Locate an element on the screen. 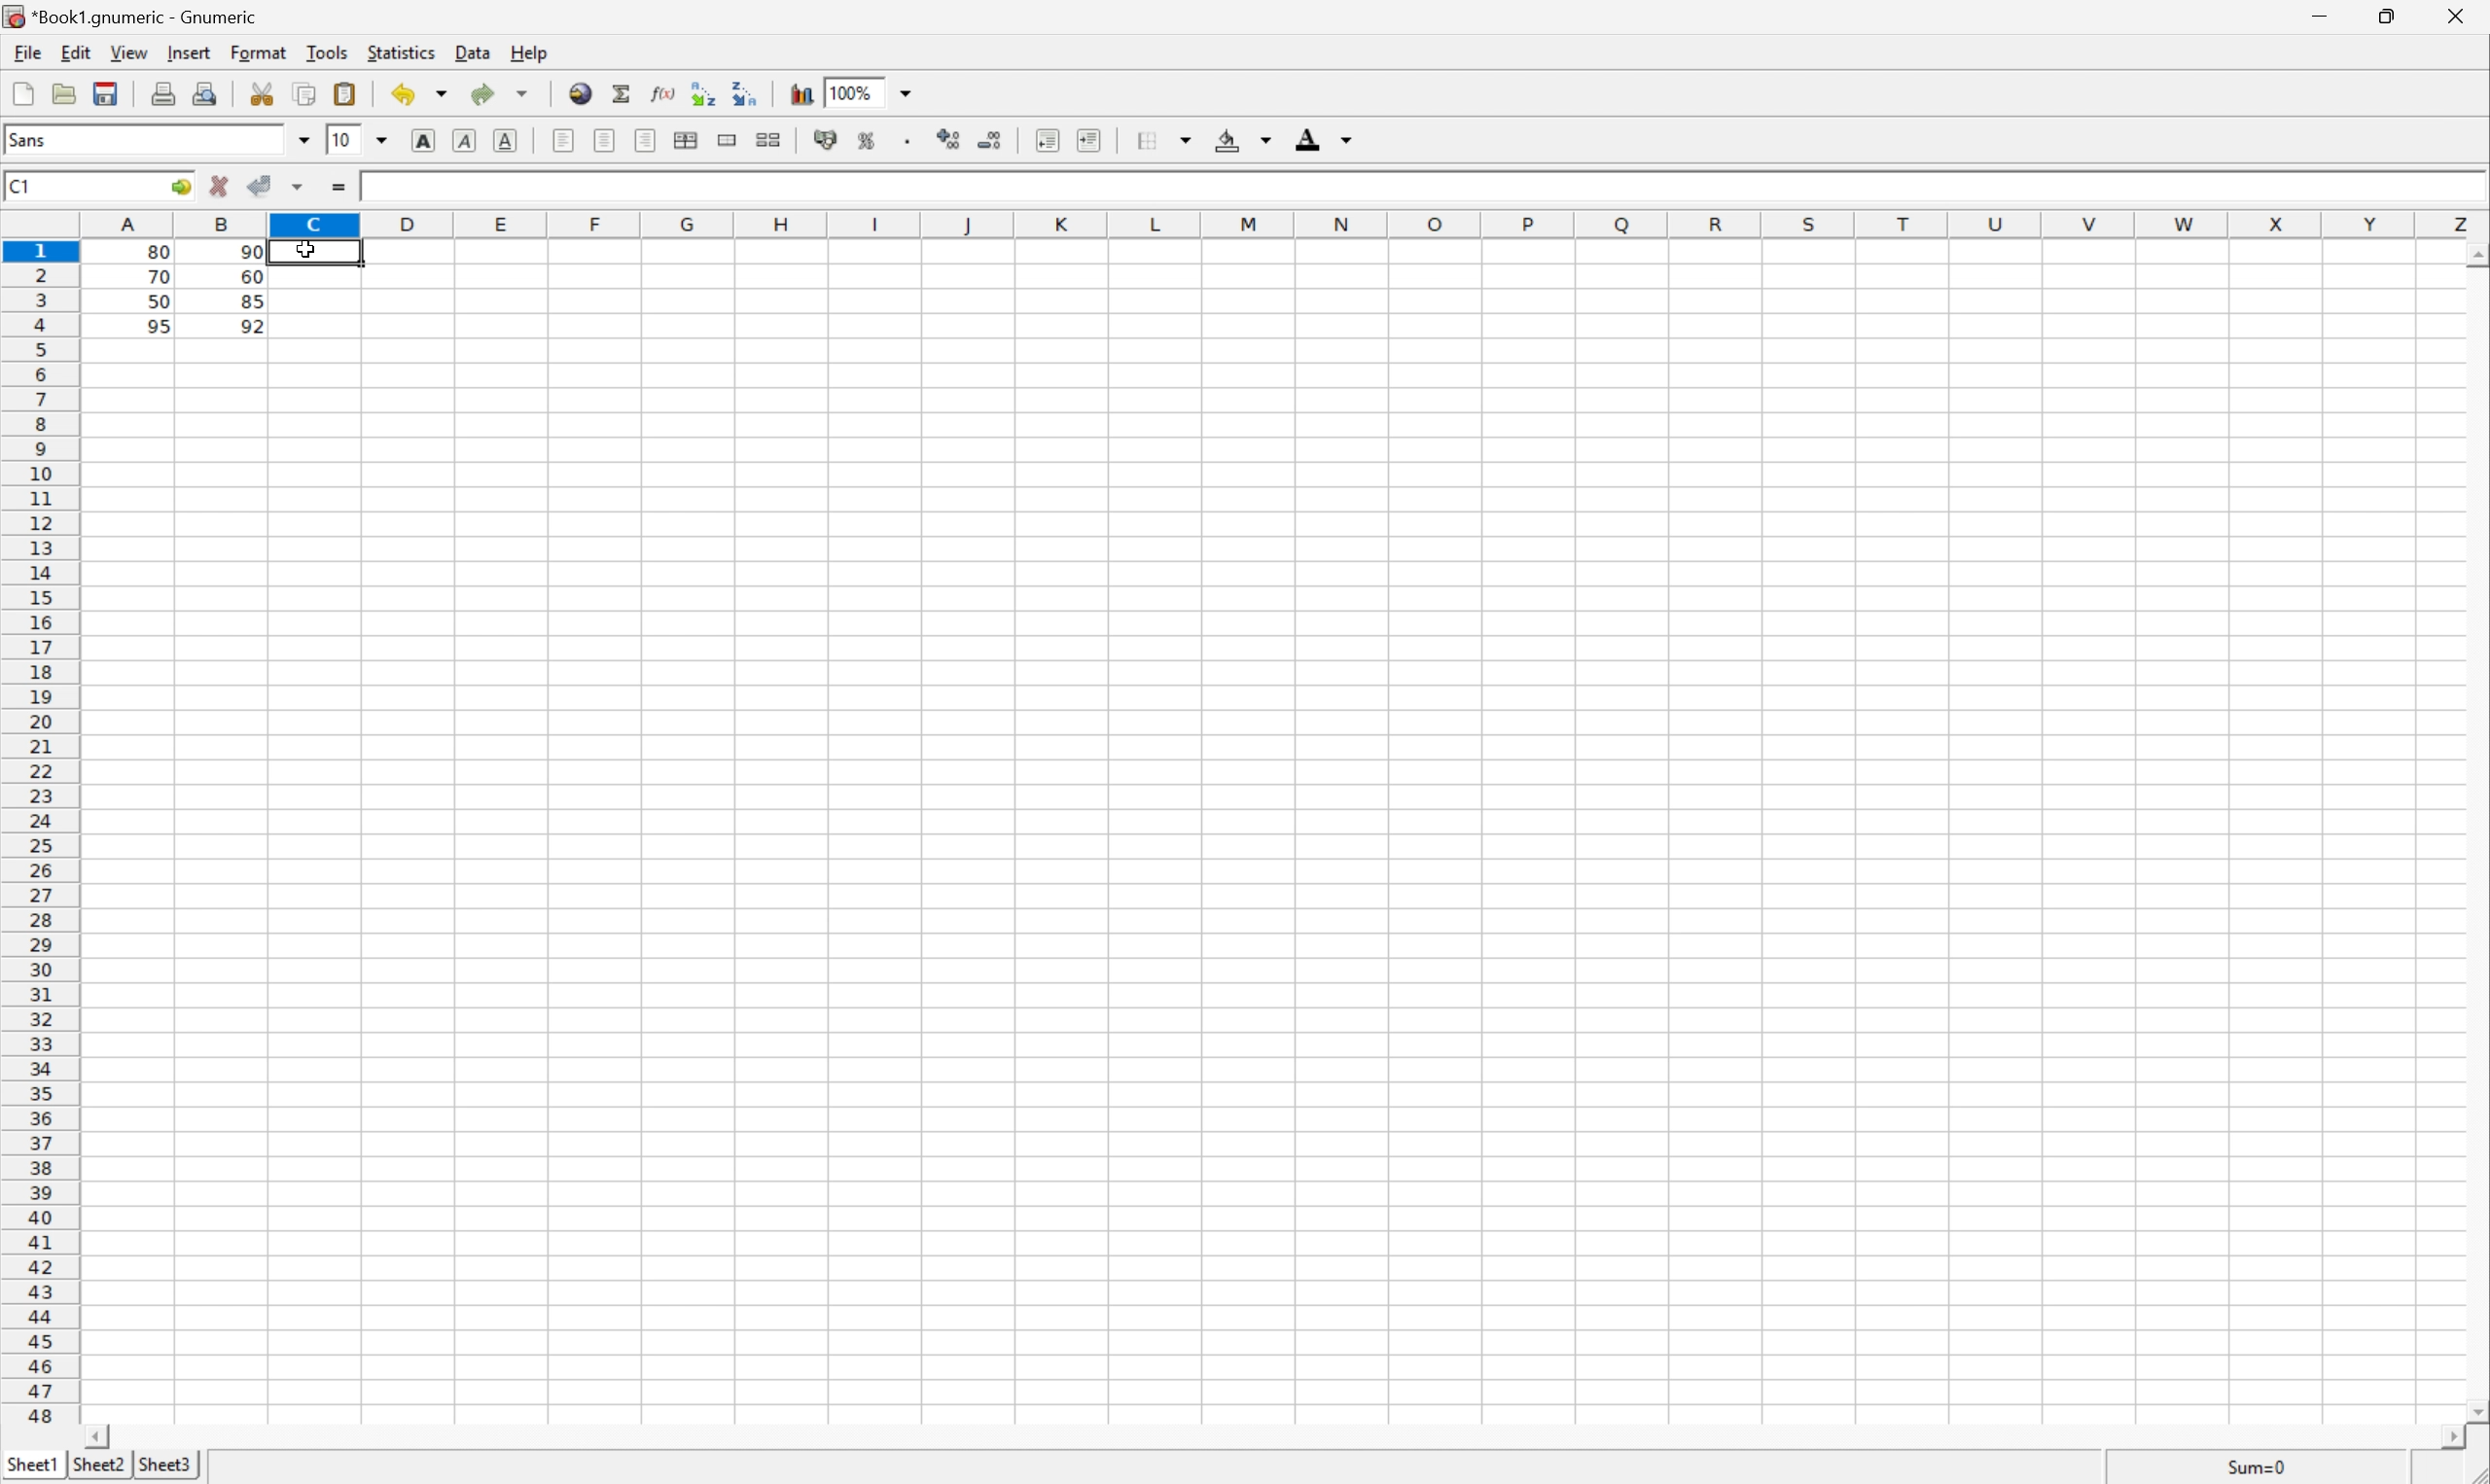 This screenshot has width=2490, height=1484. Insert is located at coordinates (191, 55).